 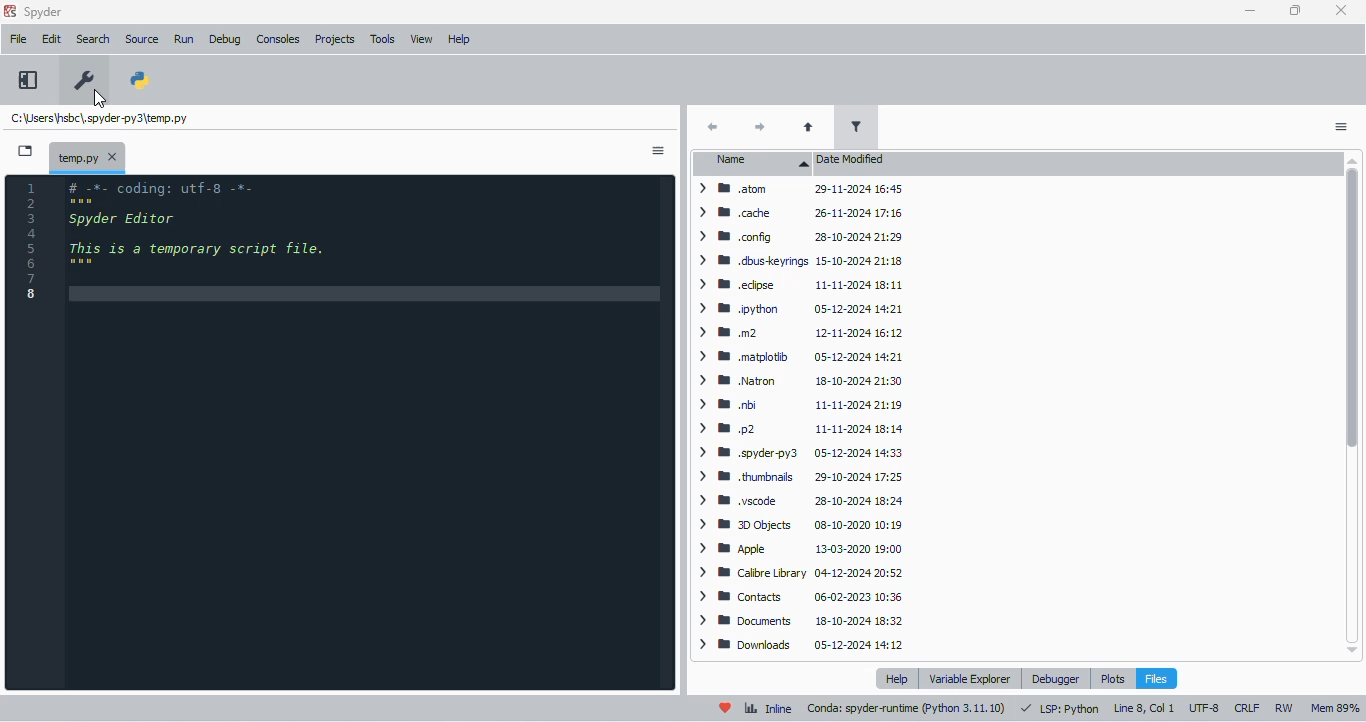 I want to click on > BW python 05-12-2024 14:21, so click(x=796, y=309).